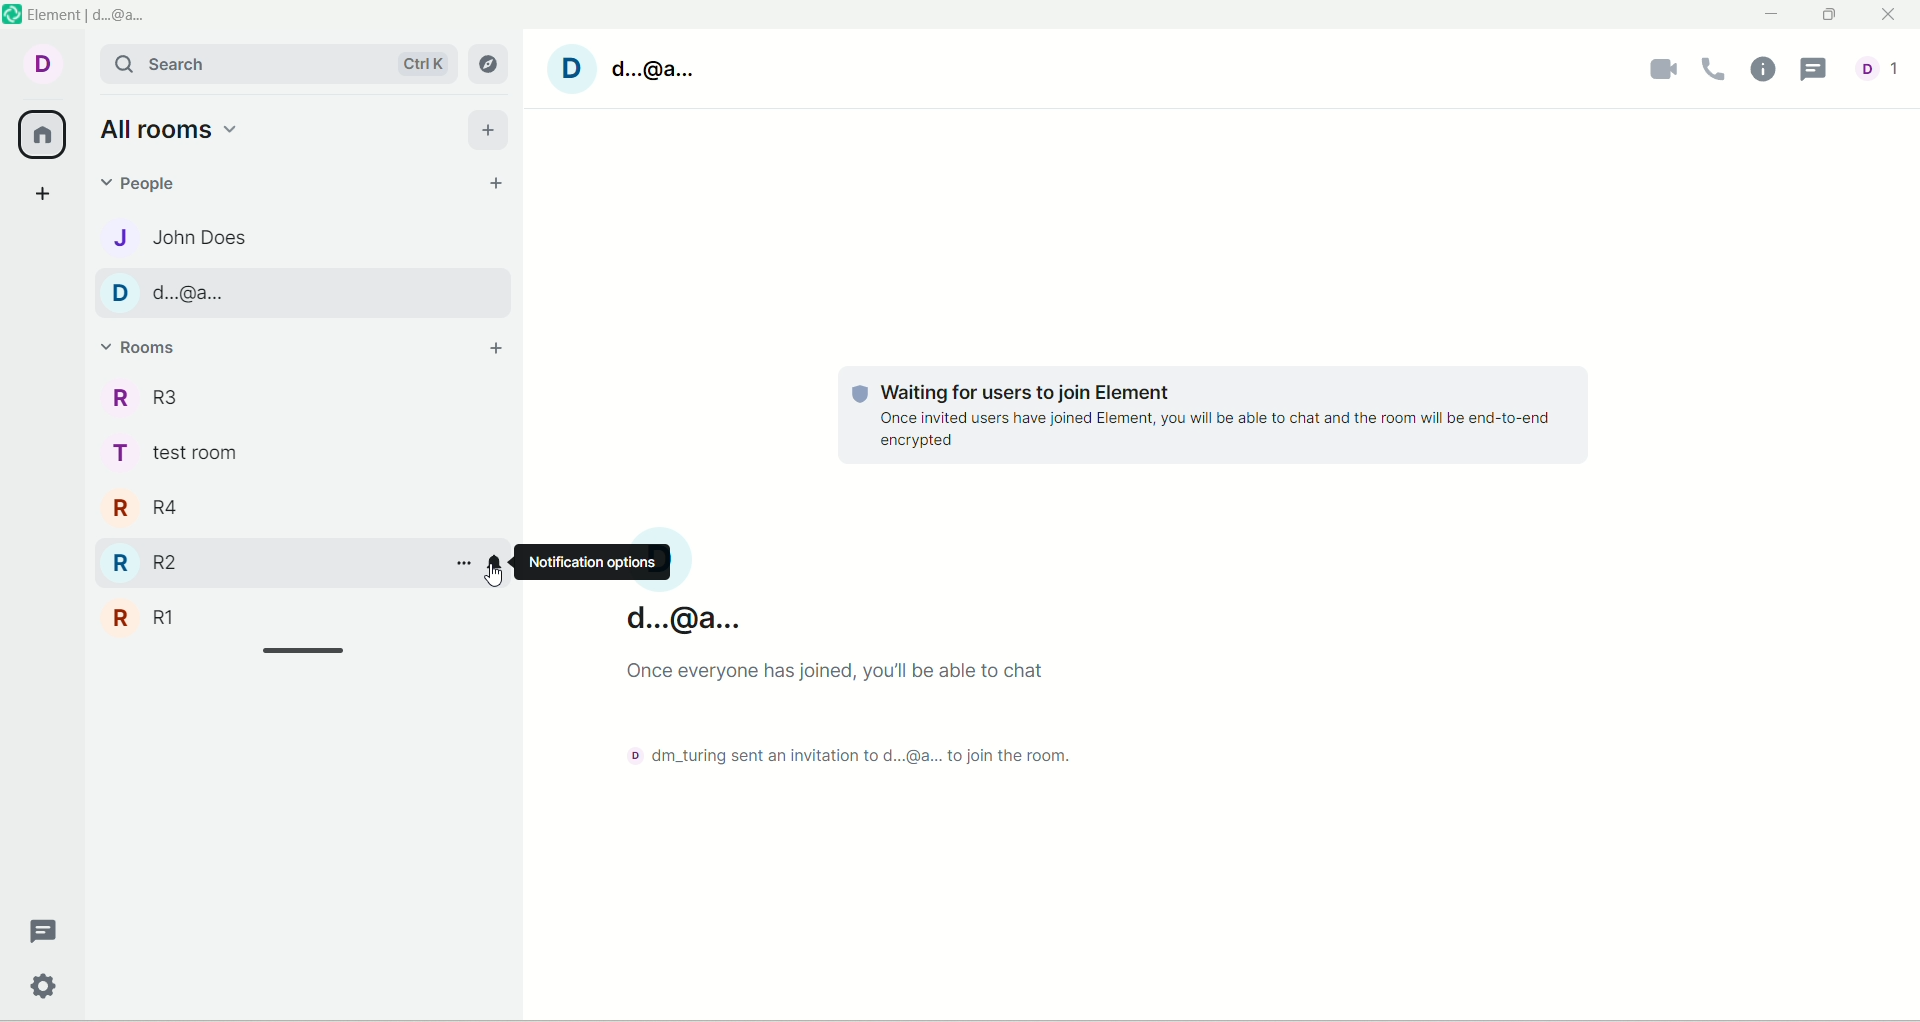 This screenshot has height=1022, width=1920. Describe the element at coordinates (1717, 70) in the screenshot. I see `voice call` at that location.